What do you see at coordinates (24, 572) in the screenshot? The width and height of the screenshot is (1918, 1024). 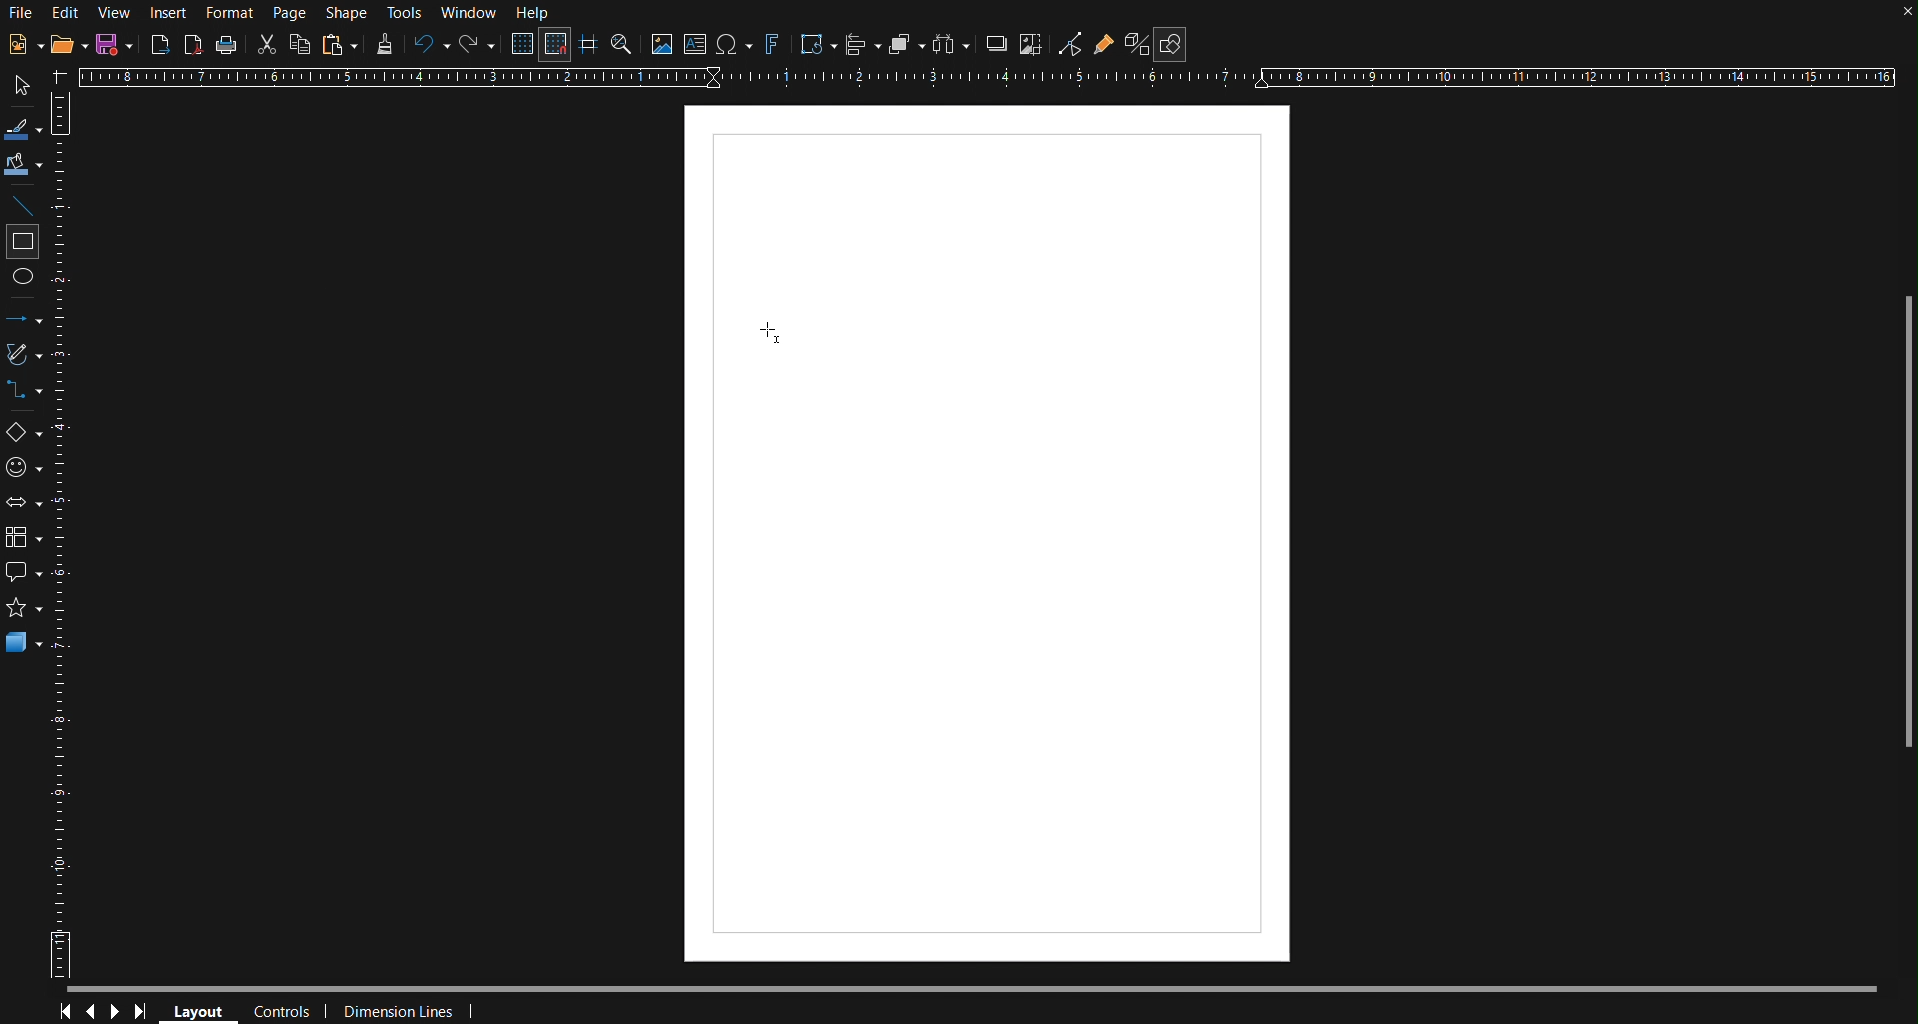 I see `Callout Shapes` at bounding box center [24, 572].